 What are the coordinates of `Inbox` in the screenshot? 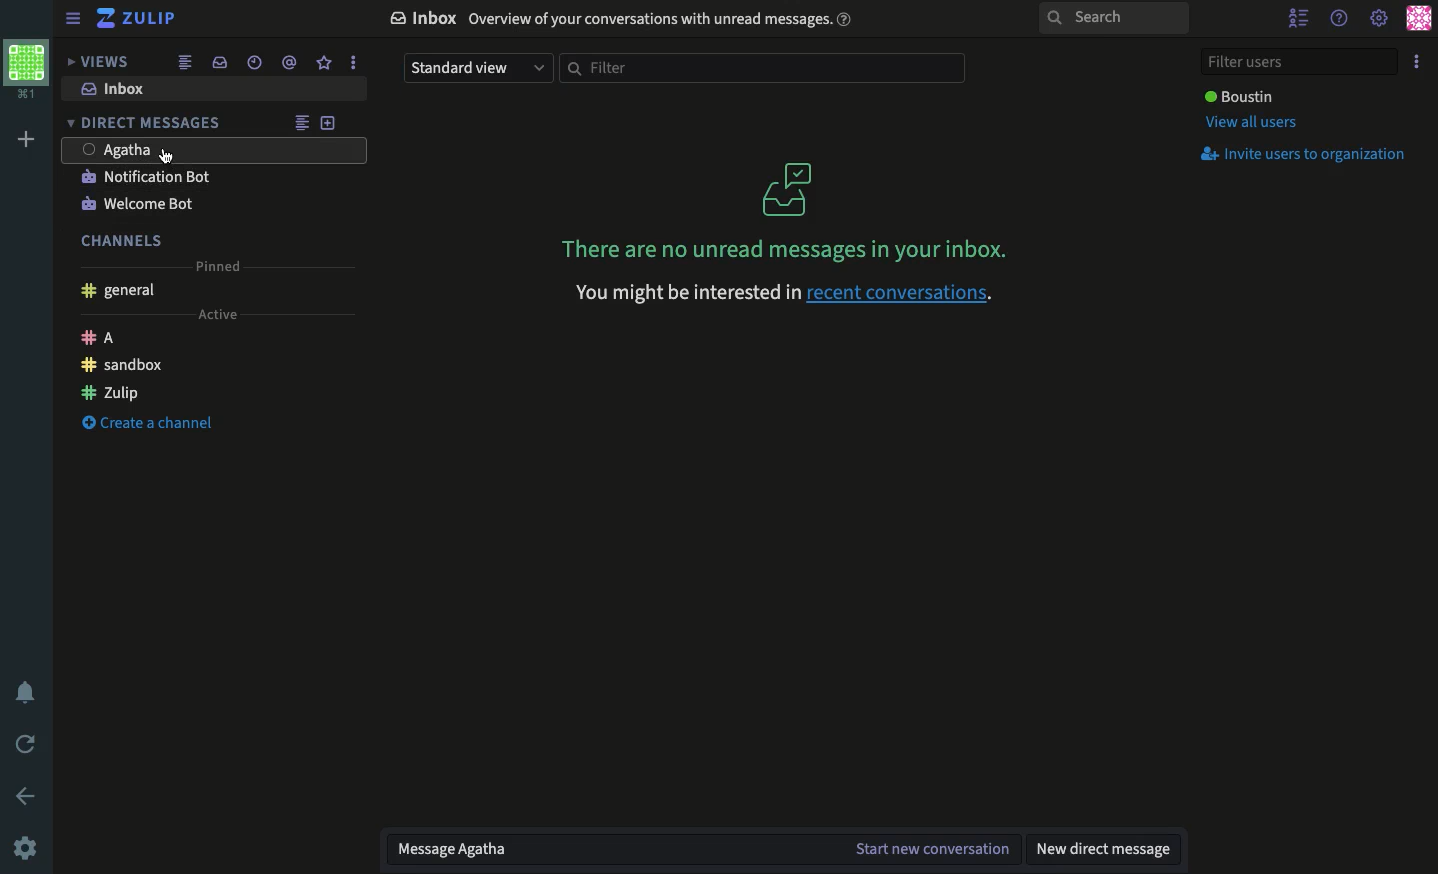 It's located at (221, 61).